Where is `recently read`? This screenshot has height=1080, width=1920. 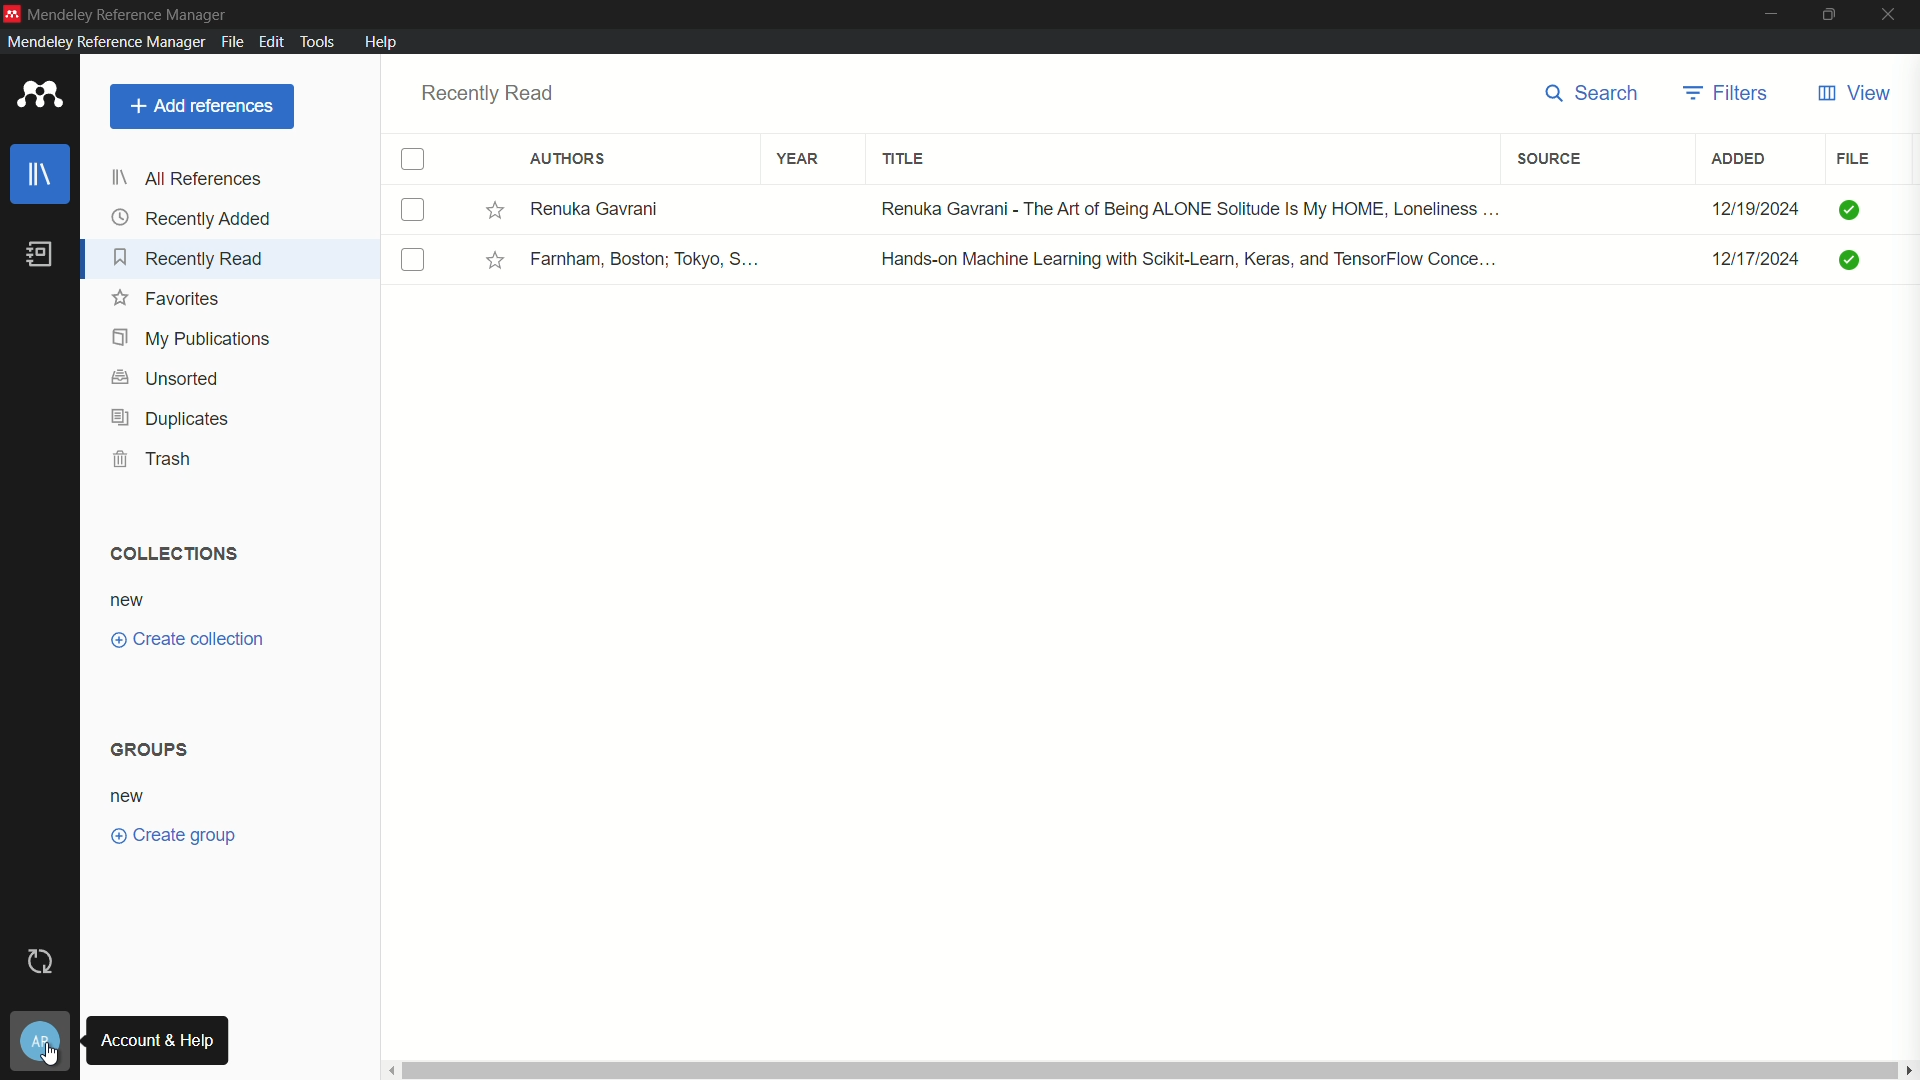 recently read is located at coordinates (488, 93).